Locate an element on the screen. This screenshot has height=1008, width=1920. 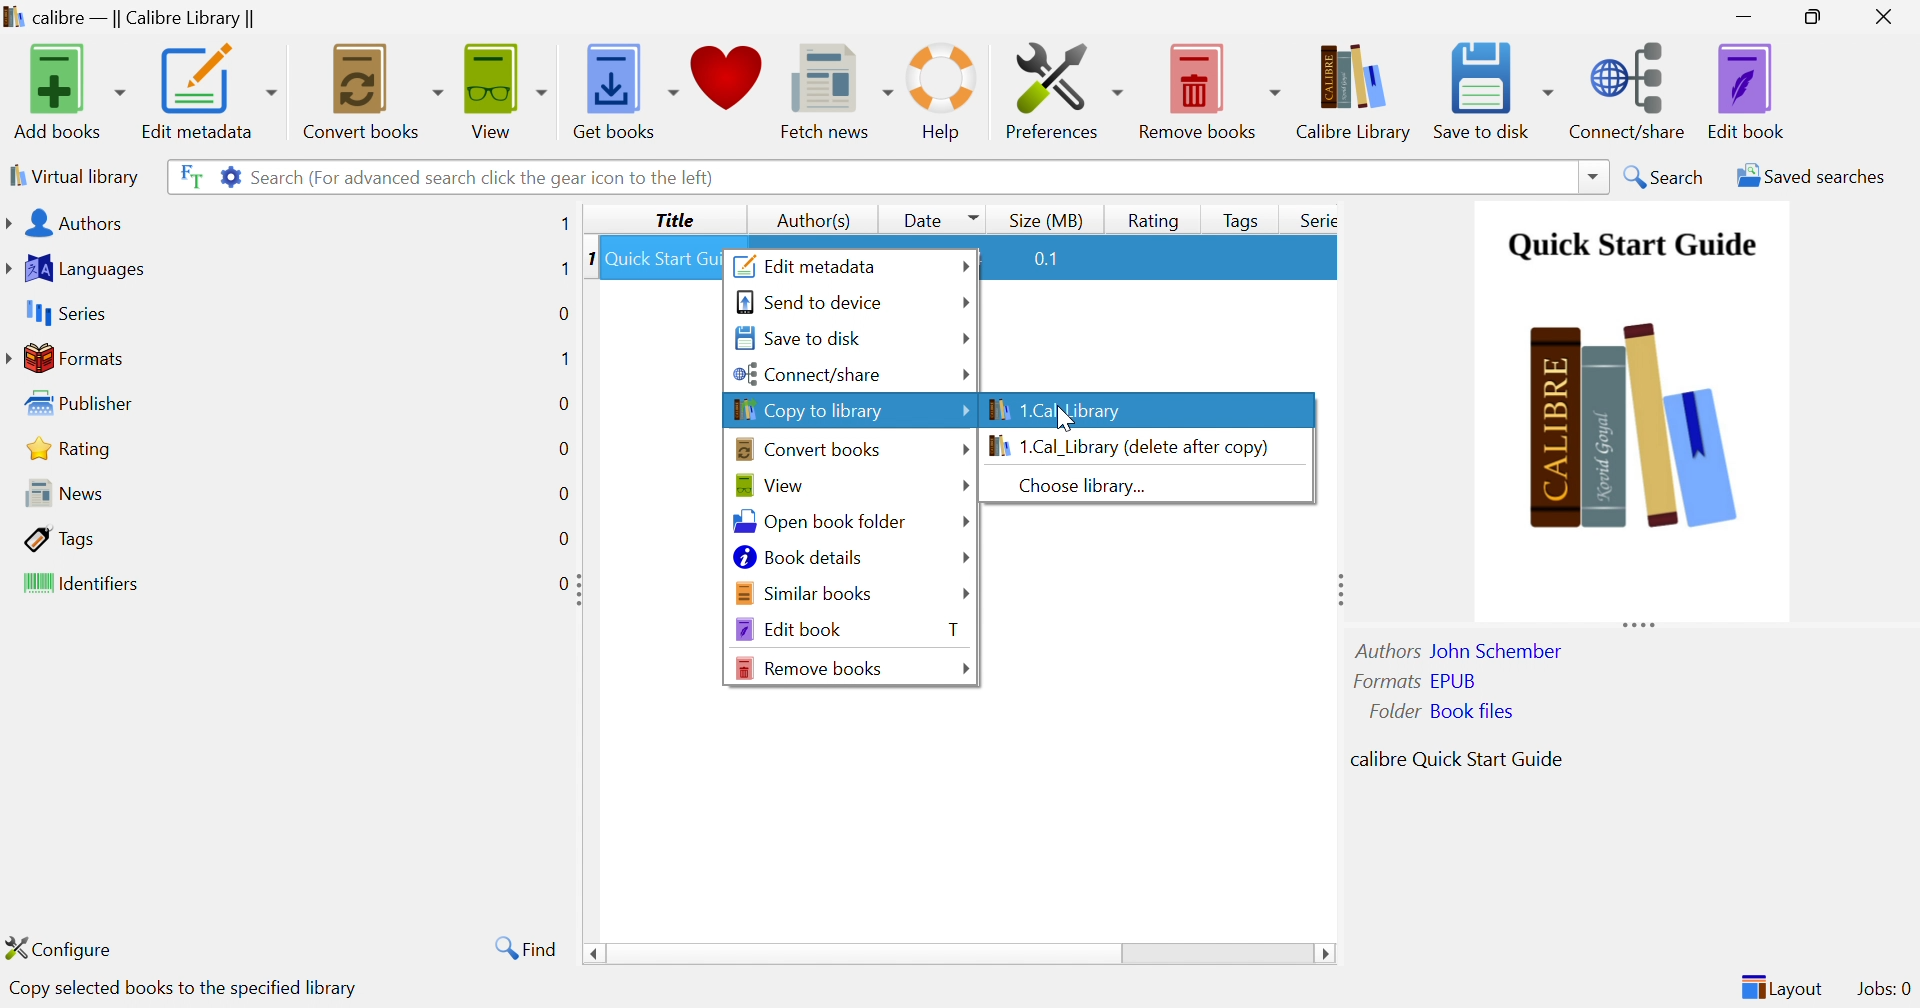
Layout is located at coordinates (1780, 986).